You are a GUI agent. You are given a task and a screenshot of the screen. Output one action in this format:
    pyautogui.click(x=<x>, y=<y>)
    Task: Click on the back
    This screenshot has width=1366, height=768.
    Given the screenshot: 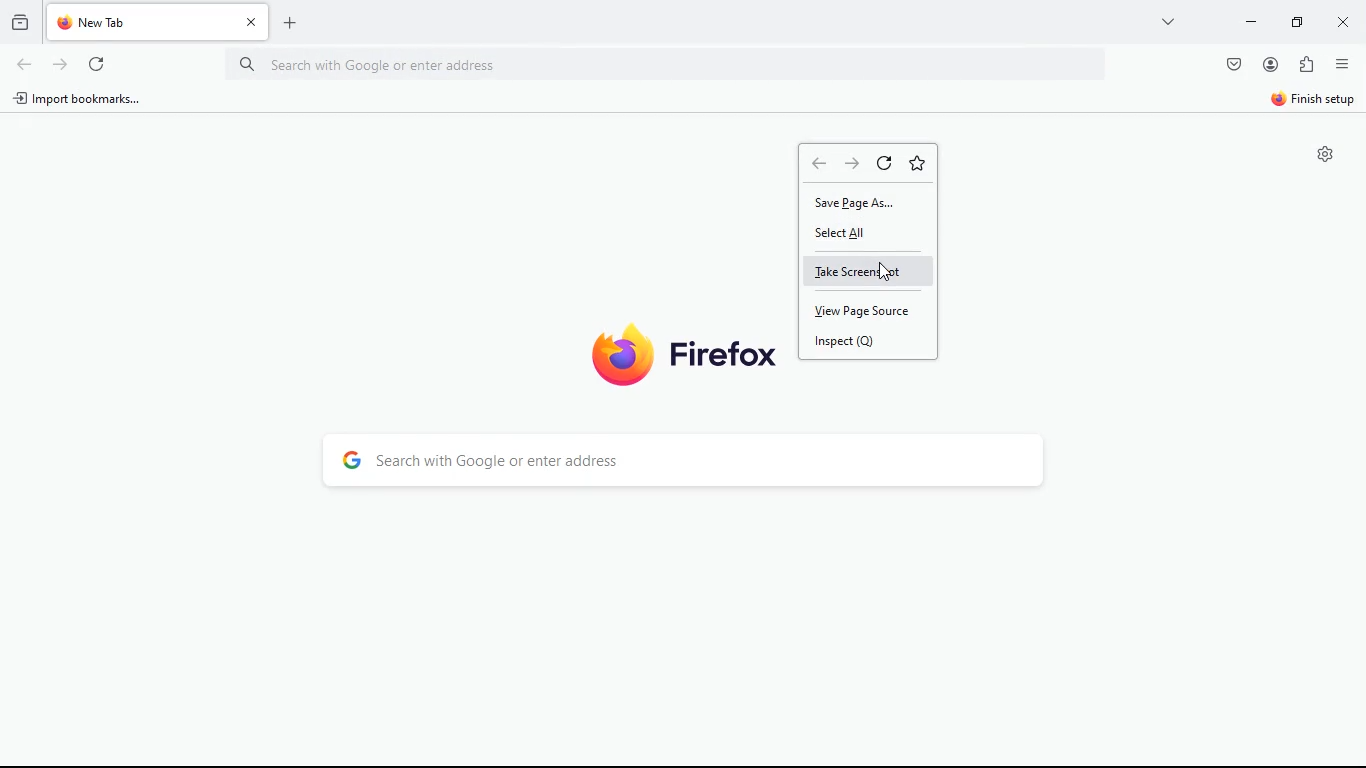 What is the action you would take?
    pyautogui.click(x=25, y=66)
    